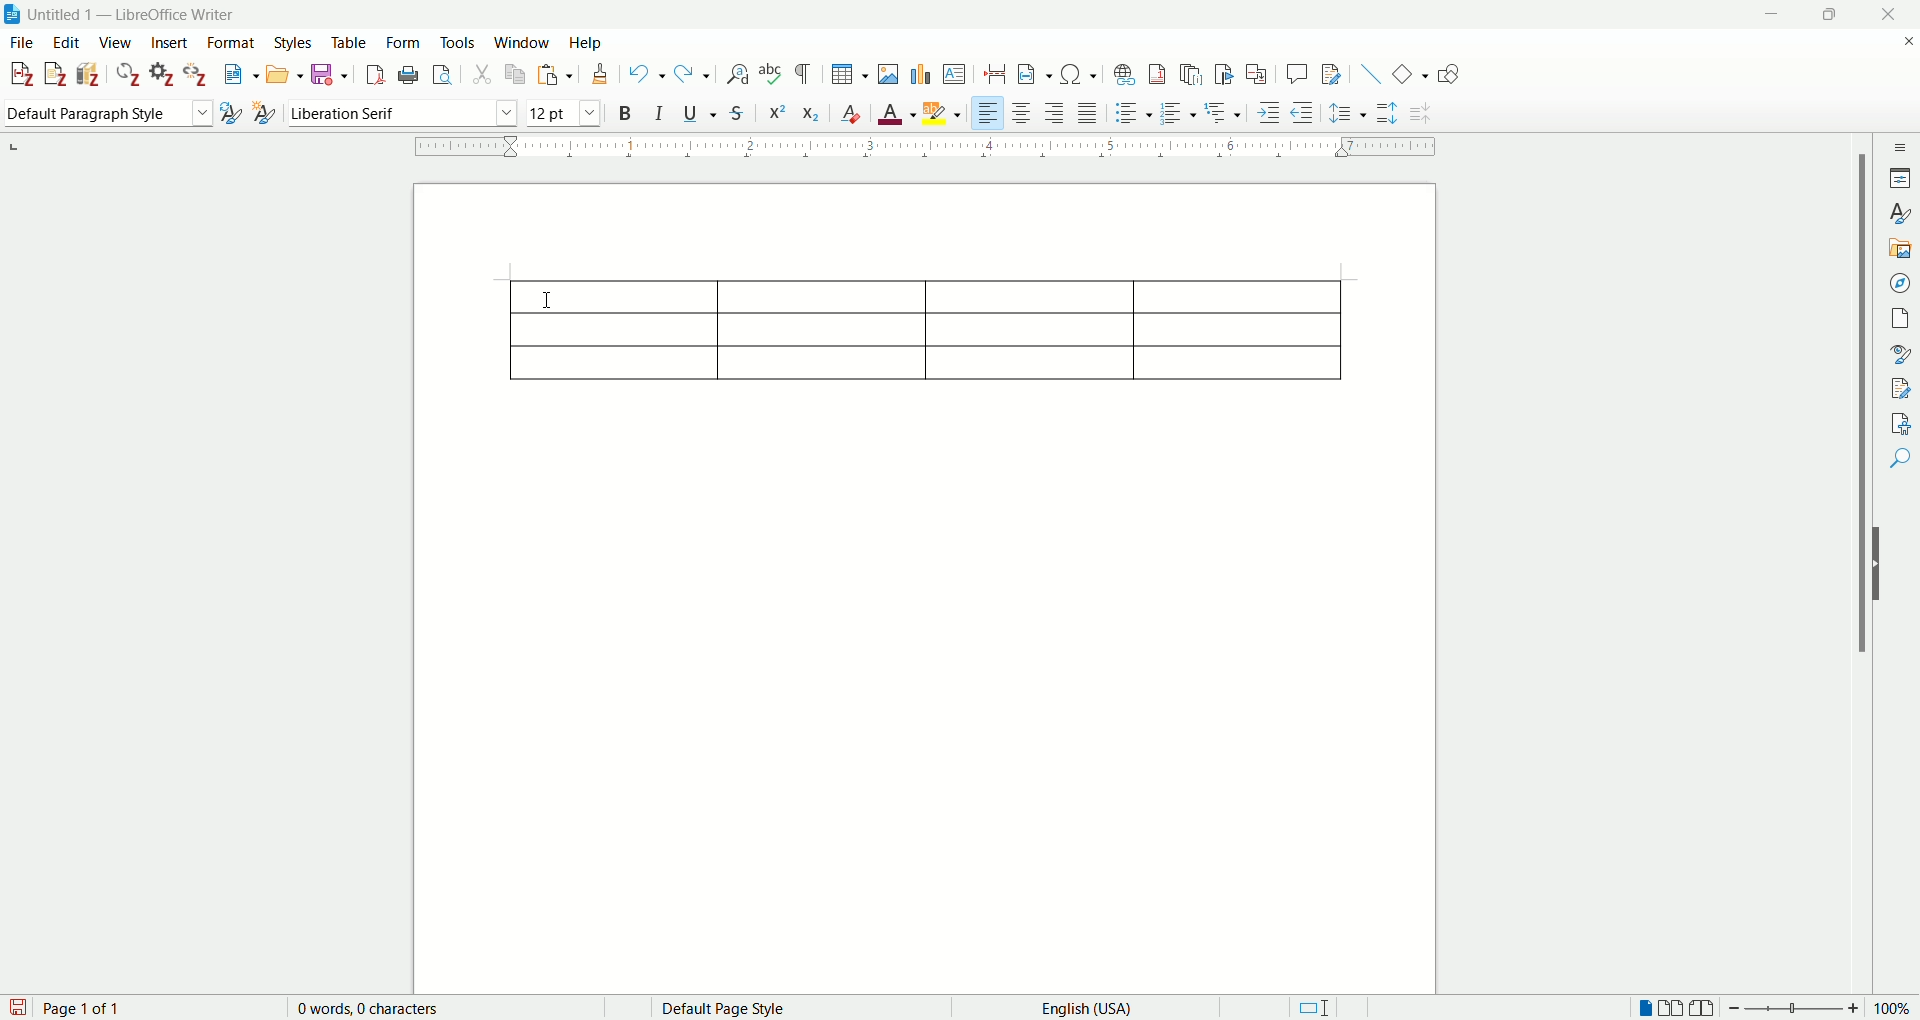 Image resolution: width=1920 pixels, height=1020 pixels. What do you see at coordinates (20, 76) in the screenshot?
I see `add citation` at bounding box center [20, 76].